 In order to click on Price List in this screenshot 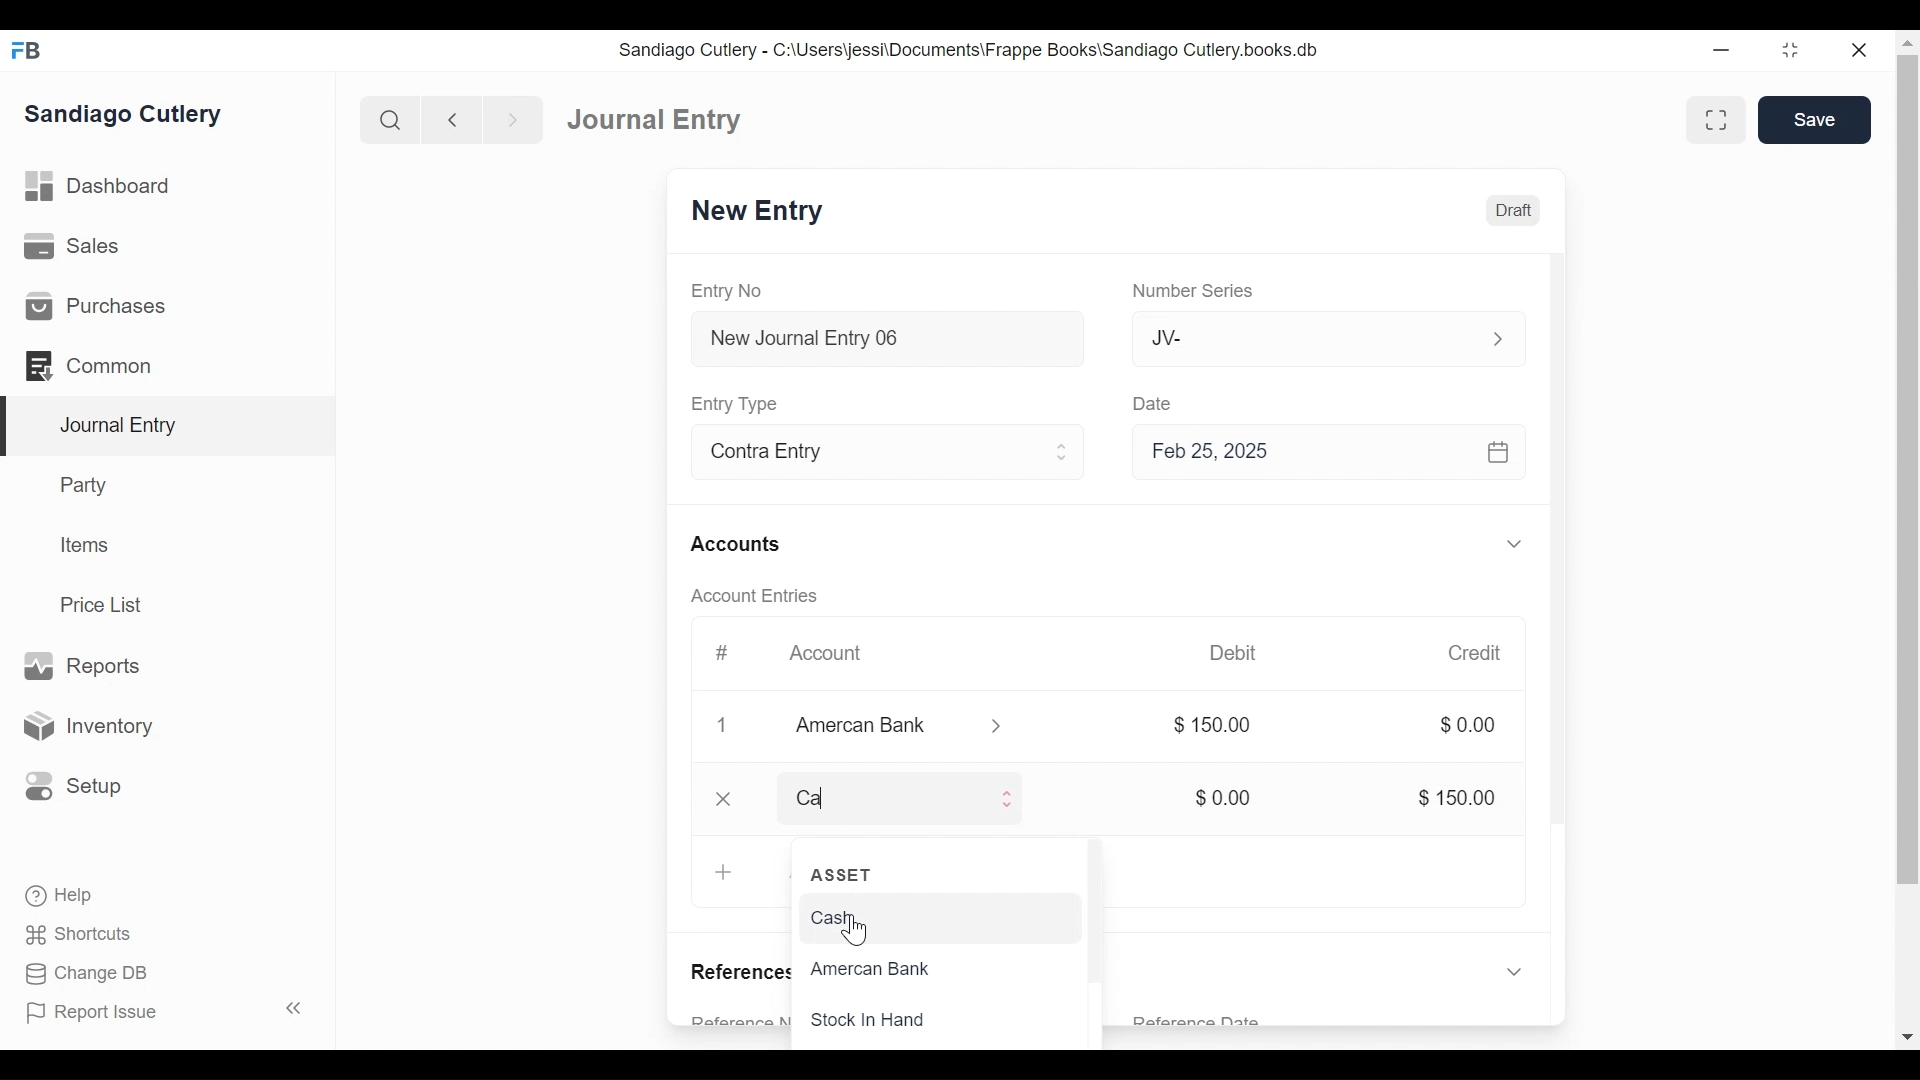, I will do `click(108, 605)`.